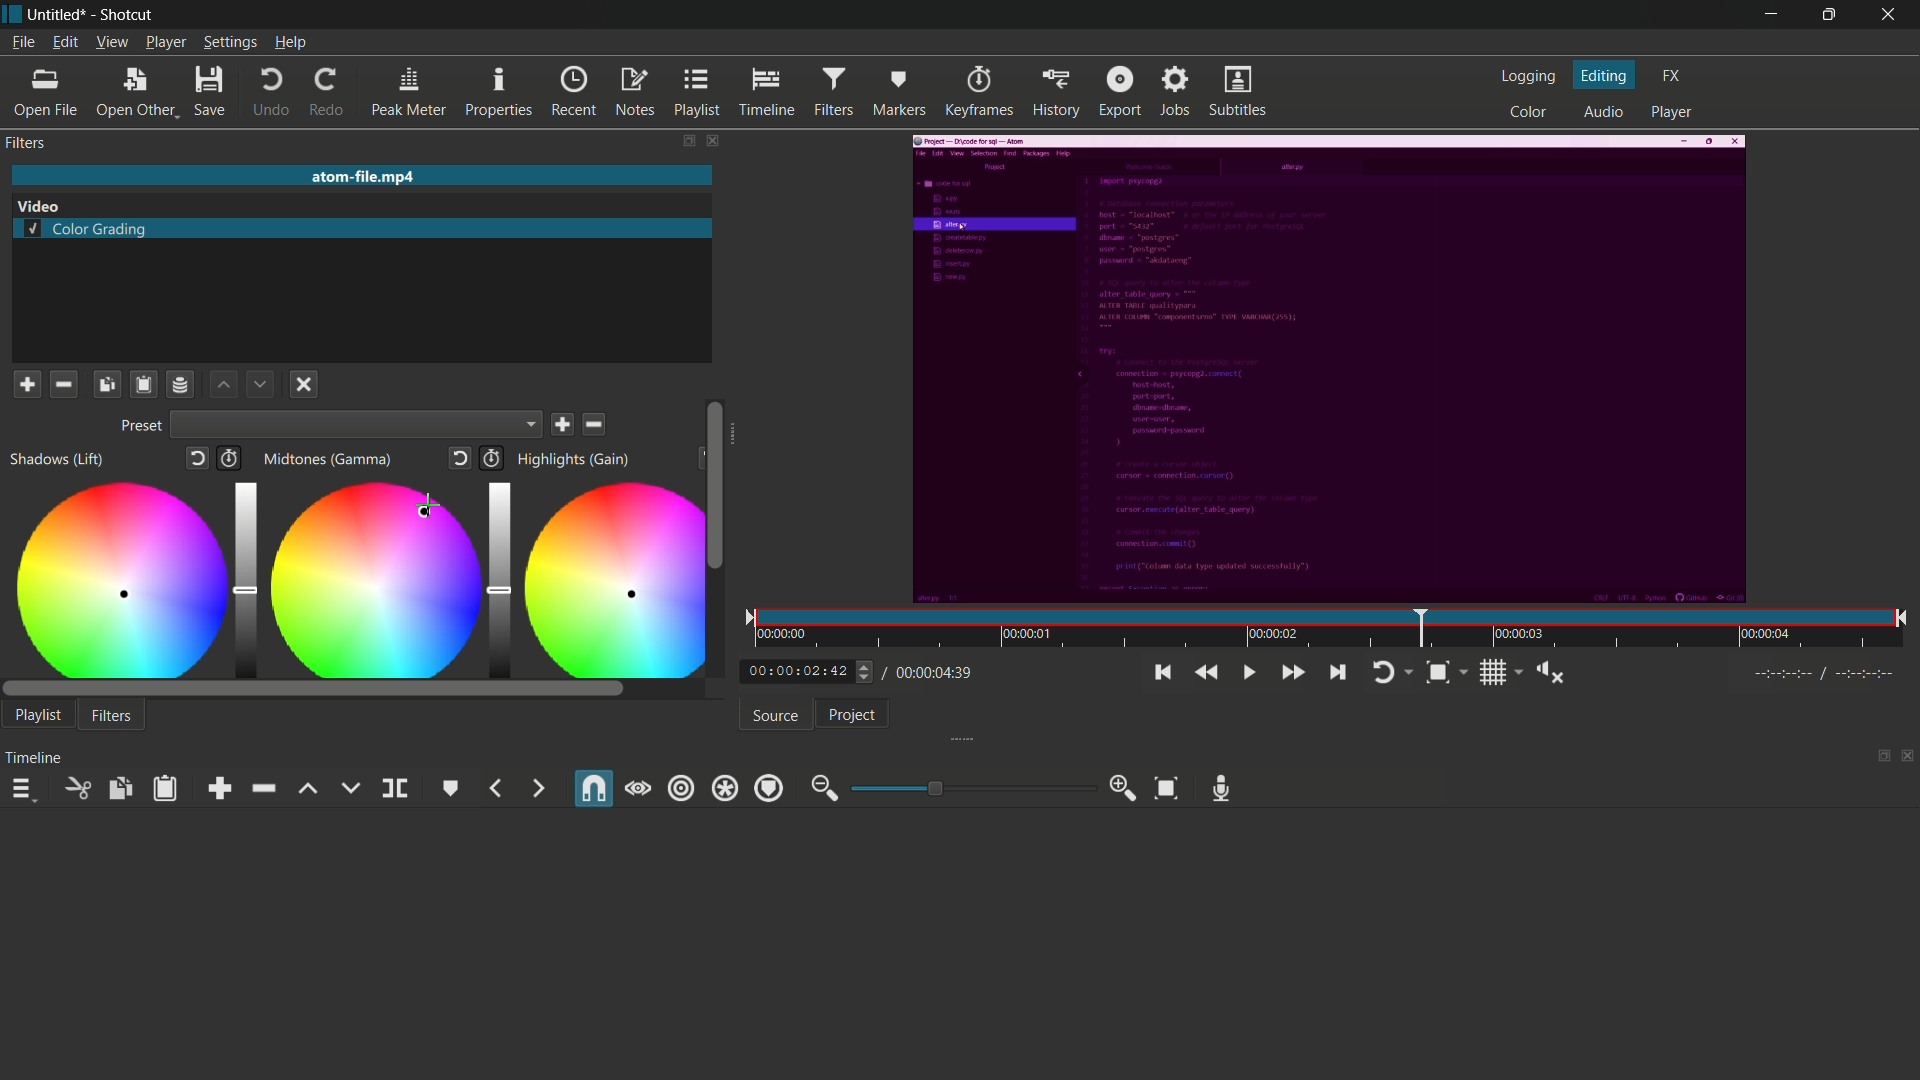 Image resolution: width=1920 pixels, height=1080 pixels. What do you see at coordinates (225, 385) in the screenshot?
I see `Up` at bounding box center [225, 385].